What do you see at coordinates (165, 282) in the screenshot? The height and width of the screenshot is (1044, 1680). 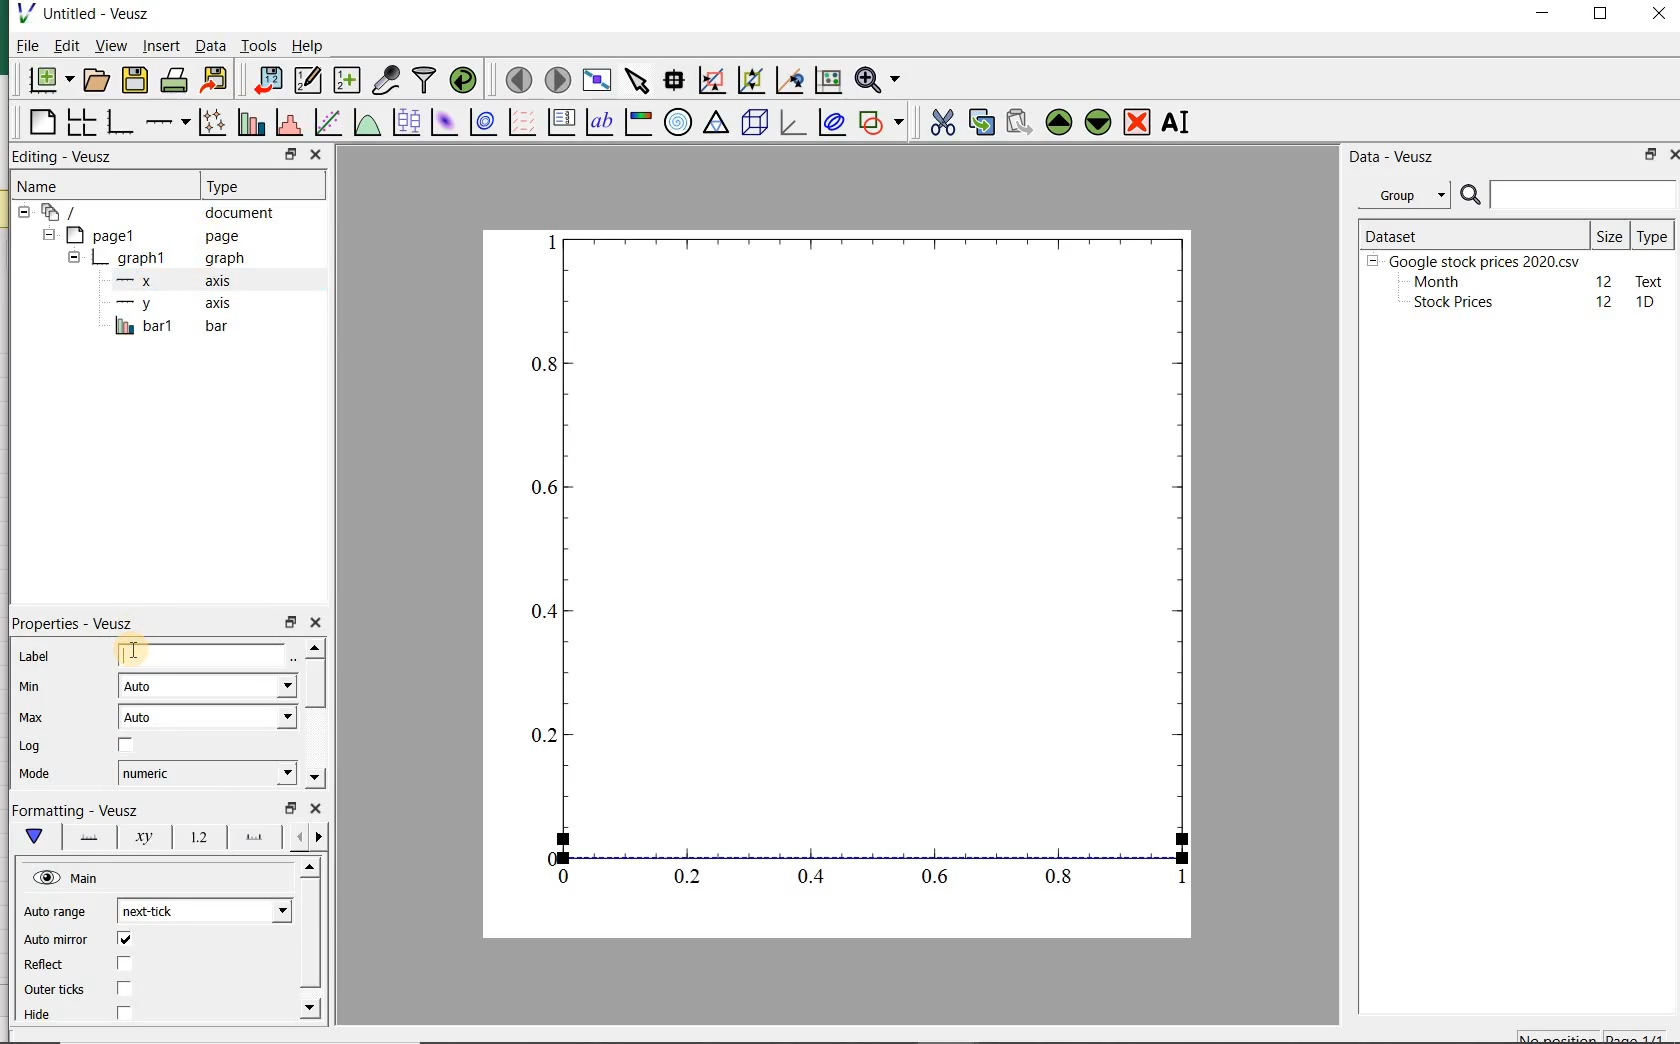 I see `x axis` at bounding box center [165, 282].